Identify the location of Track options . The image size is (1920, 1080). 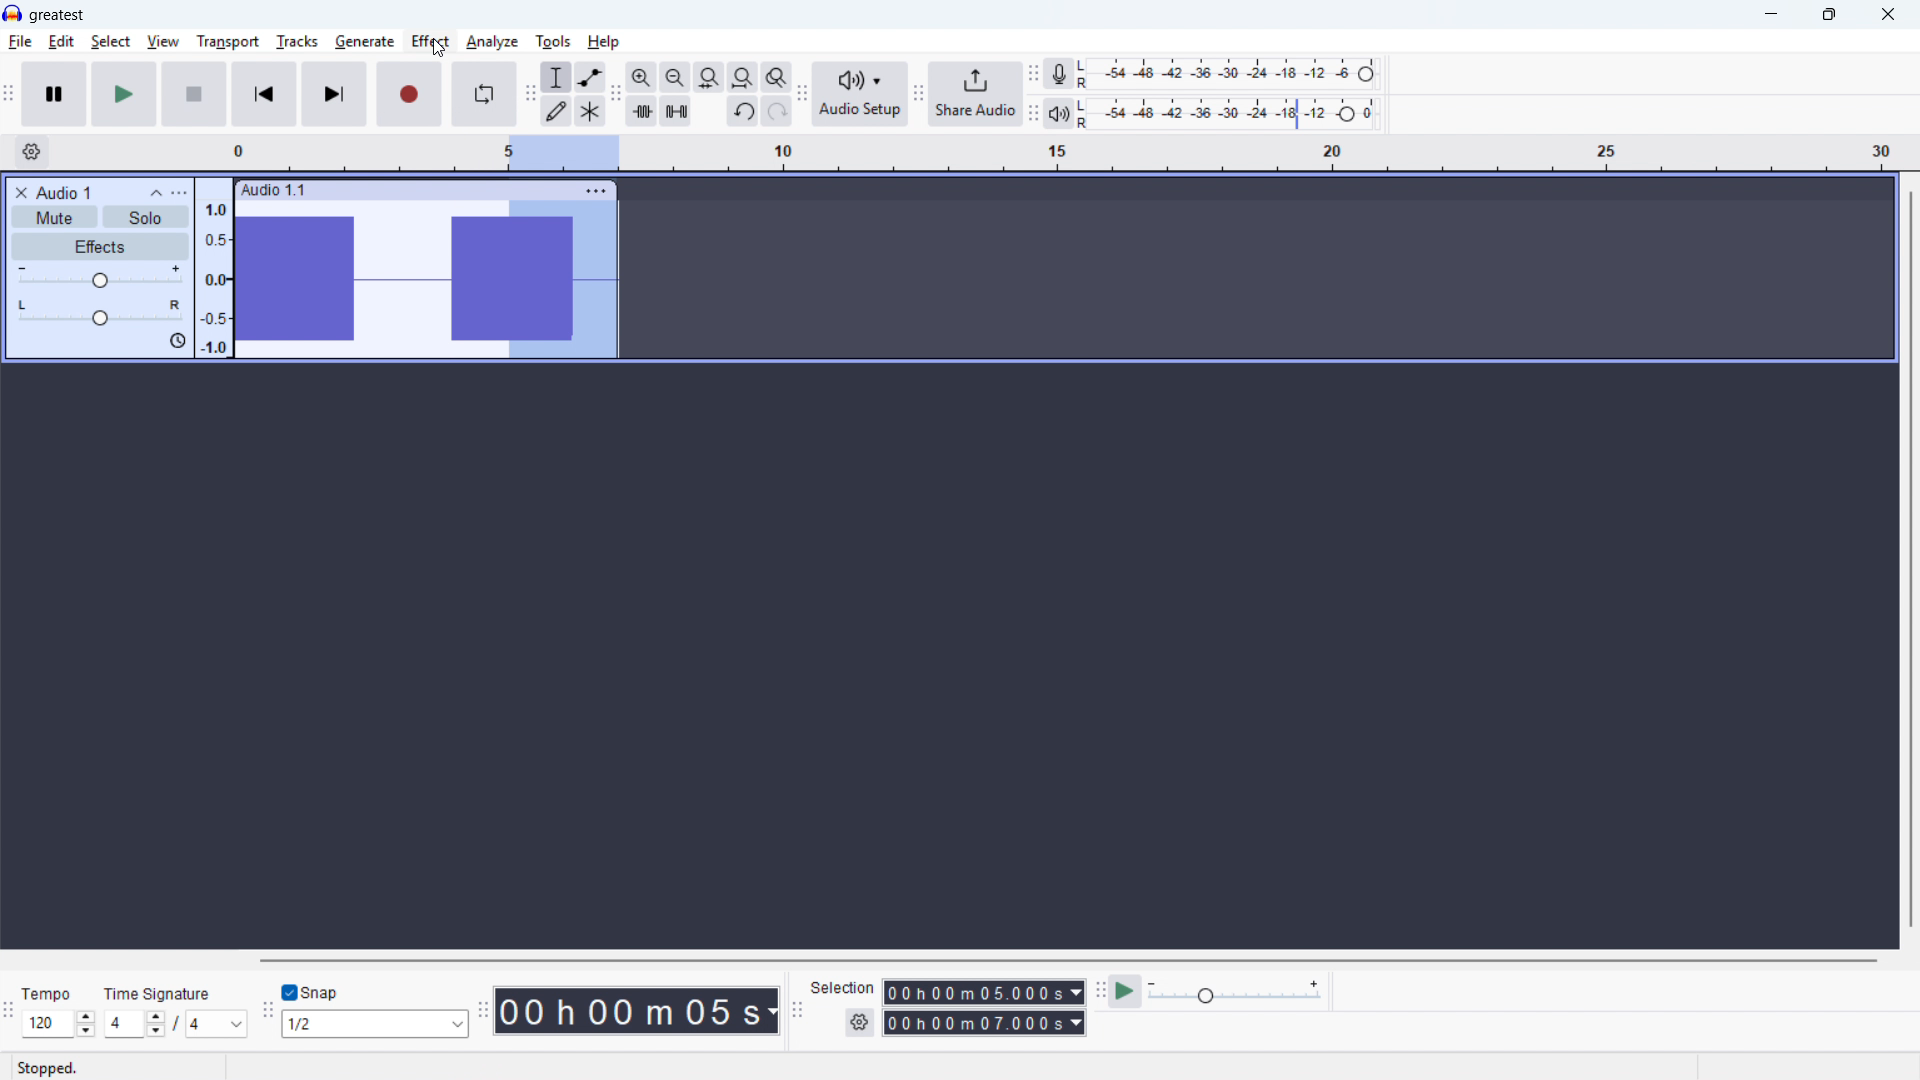
(597, 191).